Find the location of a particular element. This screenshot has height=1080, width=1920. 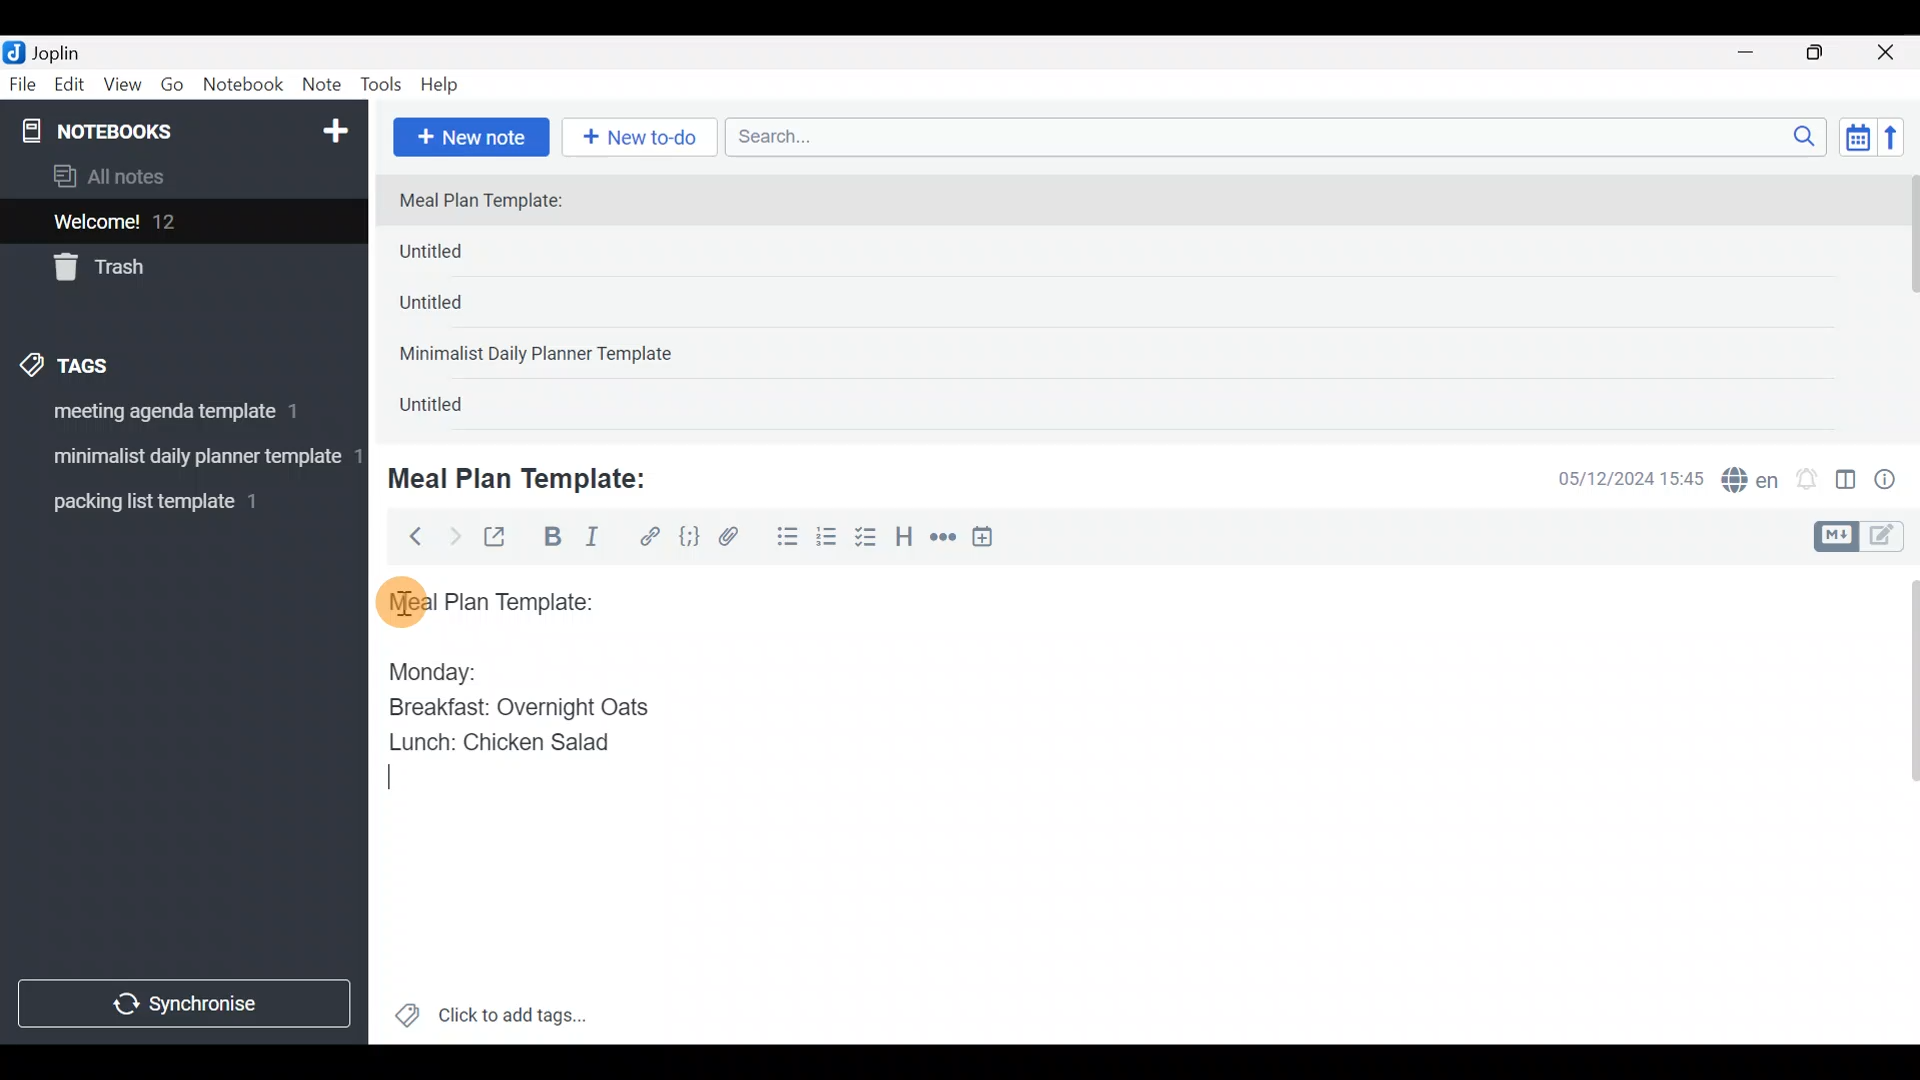

Bulleted list is located at coordinates (783, 538).